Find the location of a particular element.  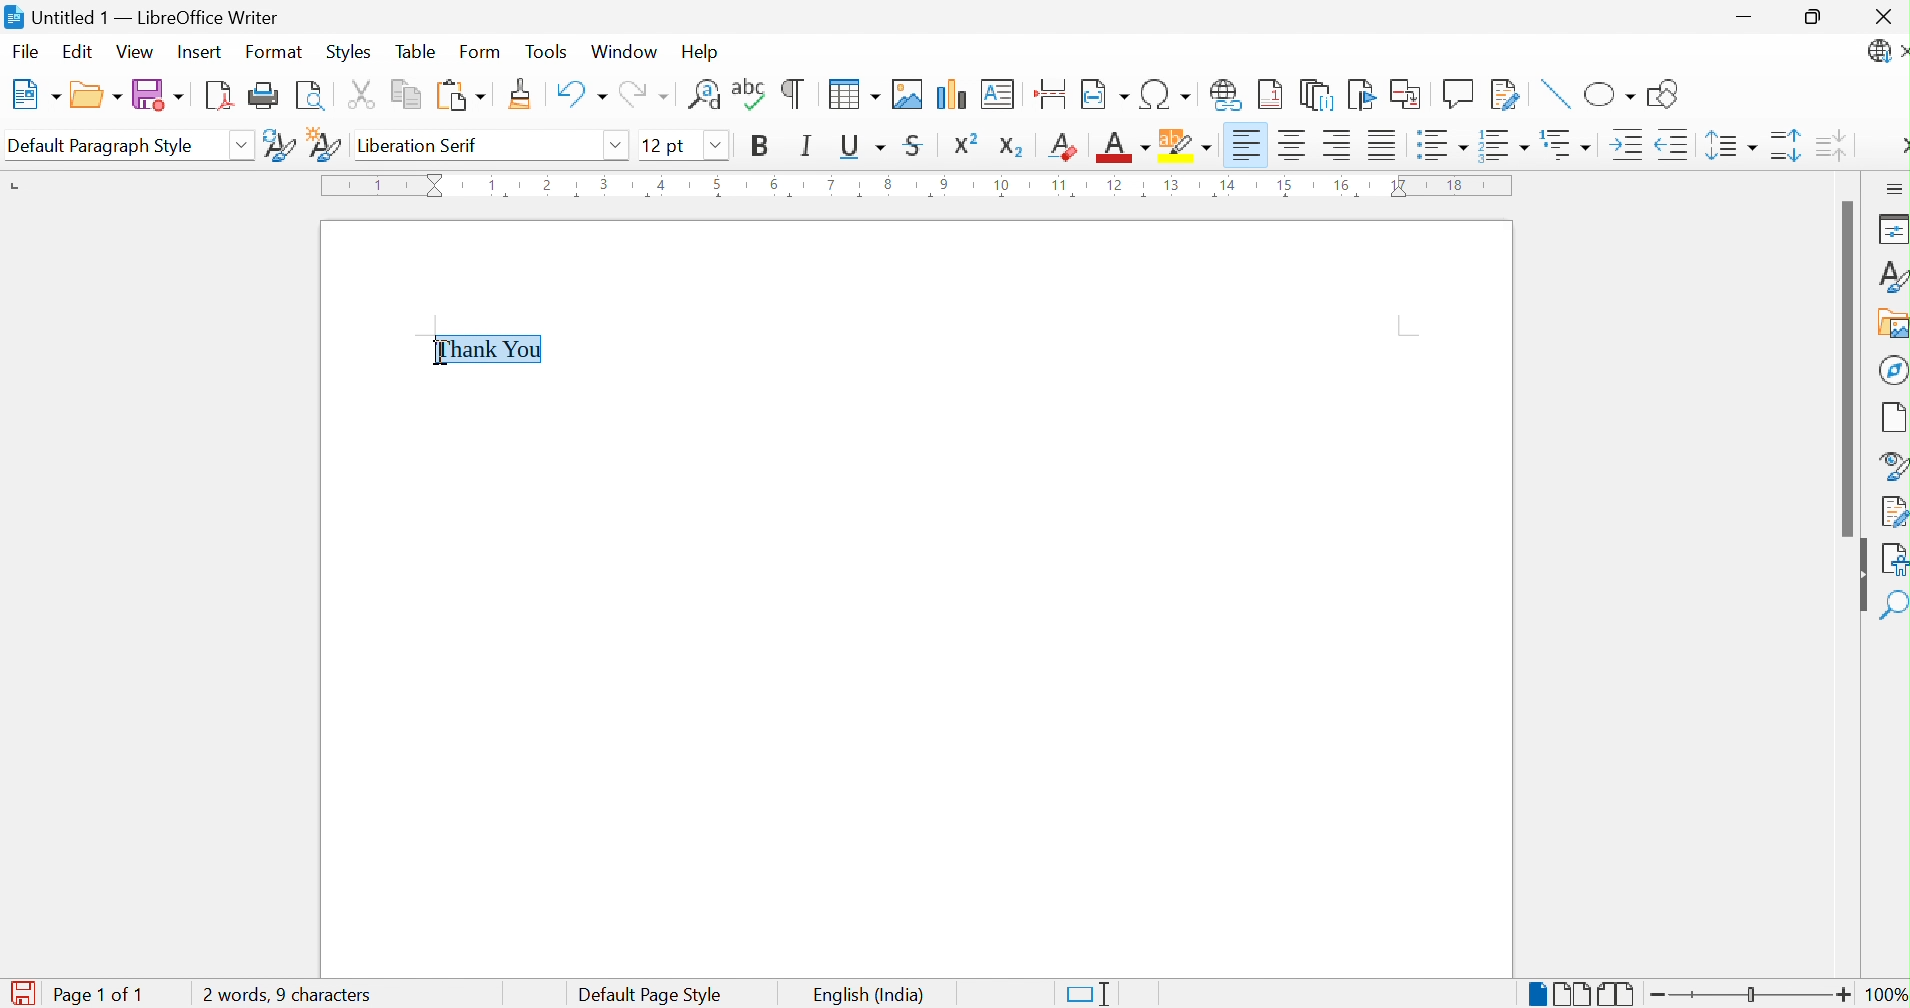

Edit is located at coordinates (79, 53).